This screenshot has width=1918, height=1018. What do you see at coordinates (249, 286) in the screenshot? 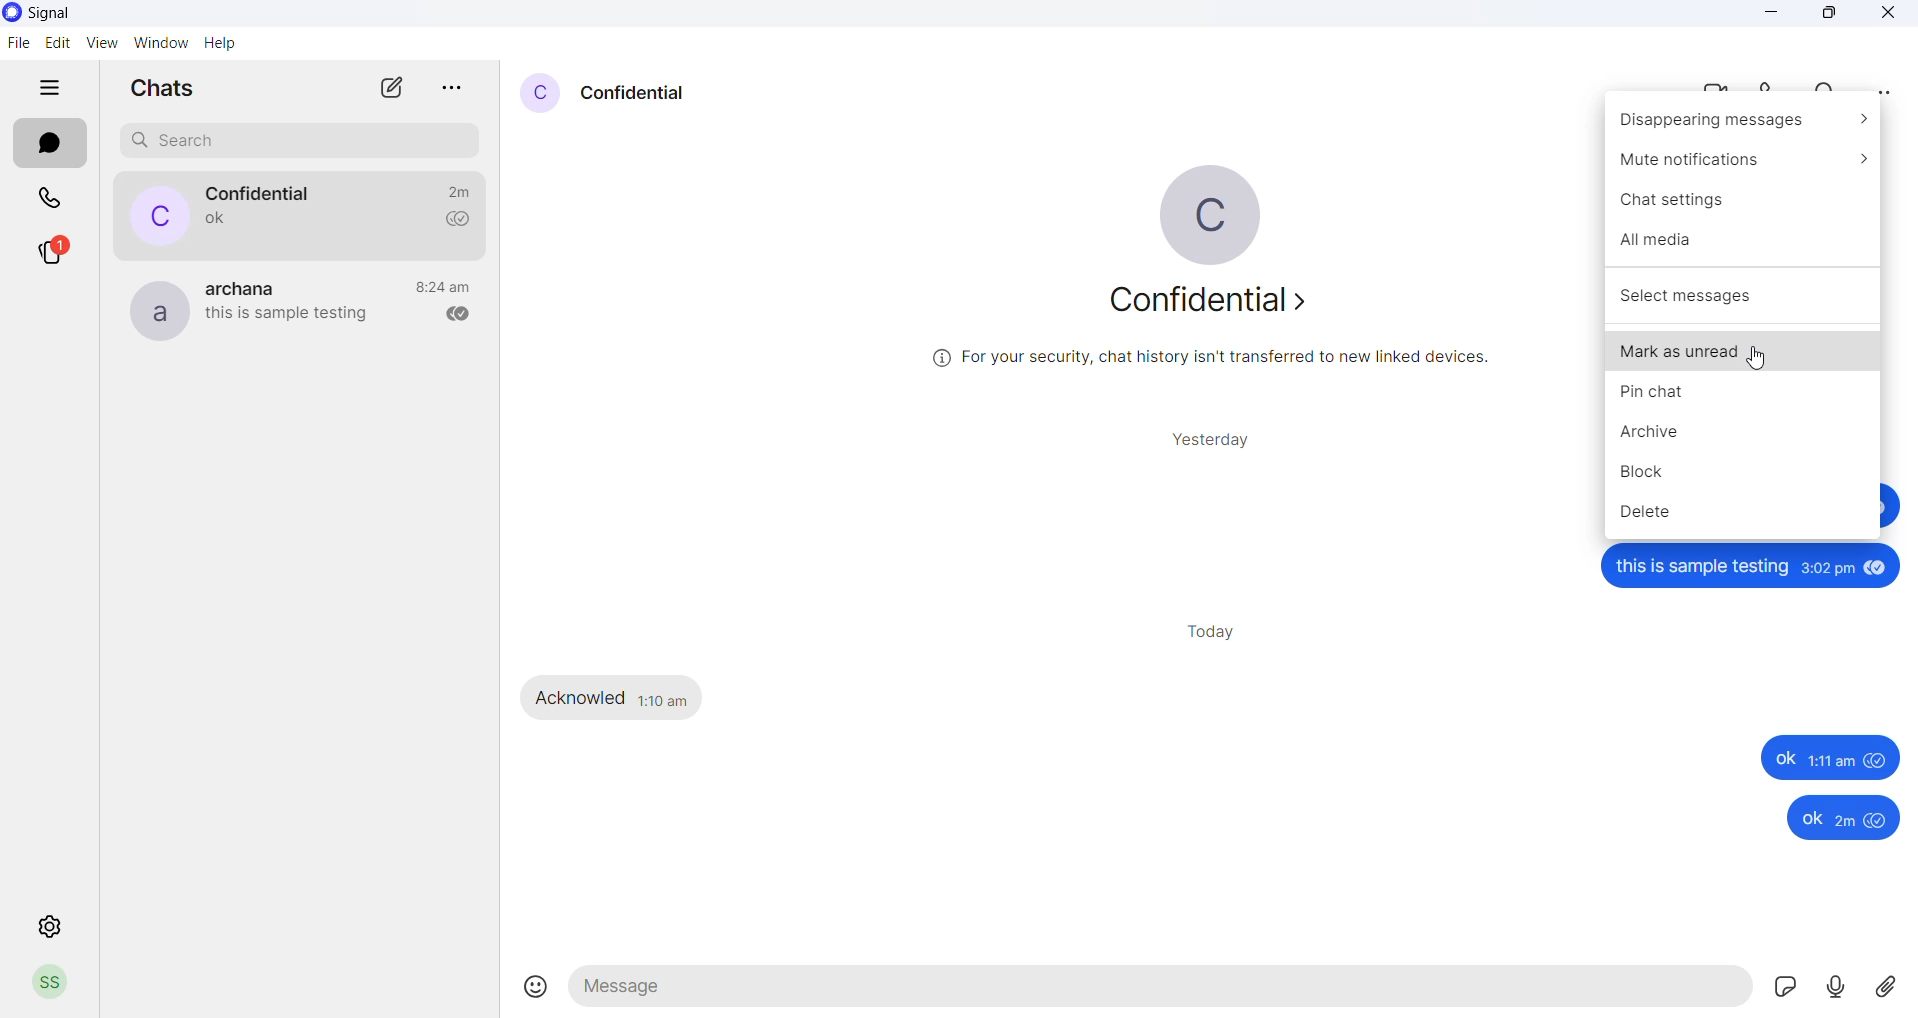
I see `contact name` at bounding box center [249, 286].